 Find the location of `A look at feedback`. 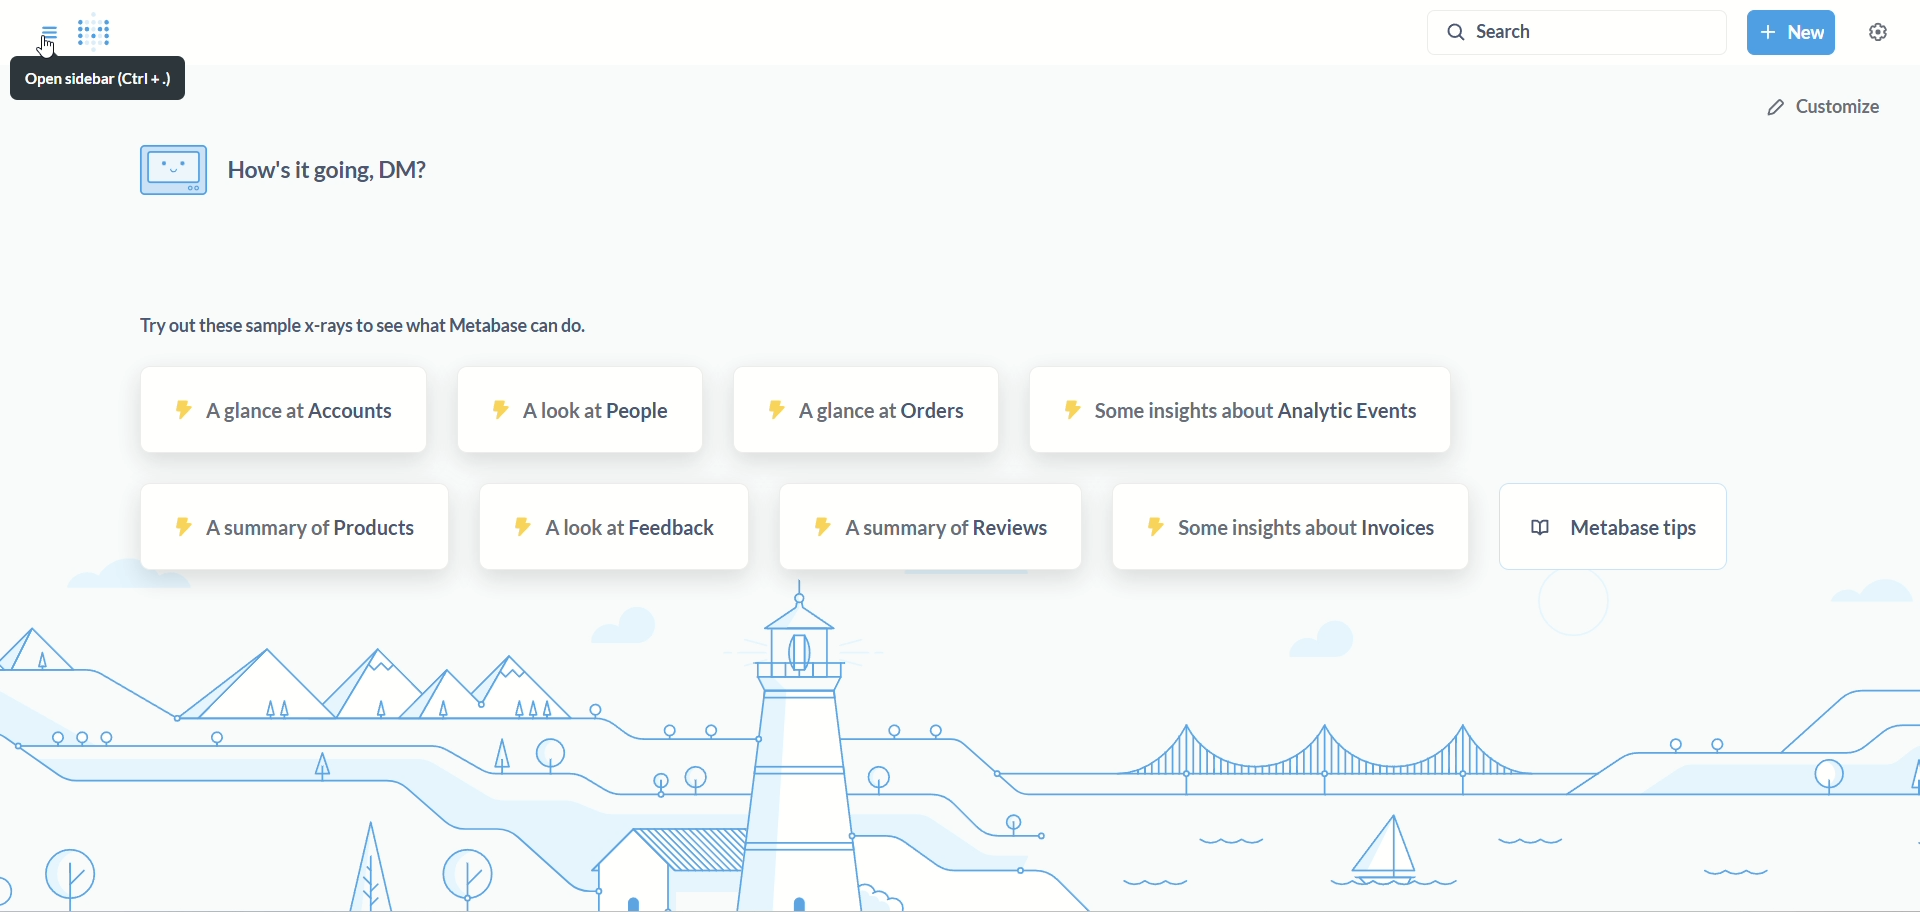

A look at feedback is located at coordinates (611, 529).